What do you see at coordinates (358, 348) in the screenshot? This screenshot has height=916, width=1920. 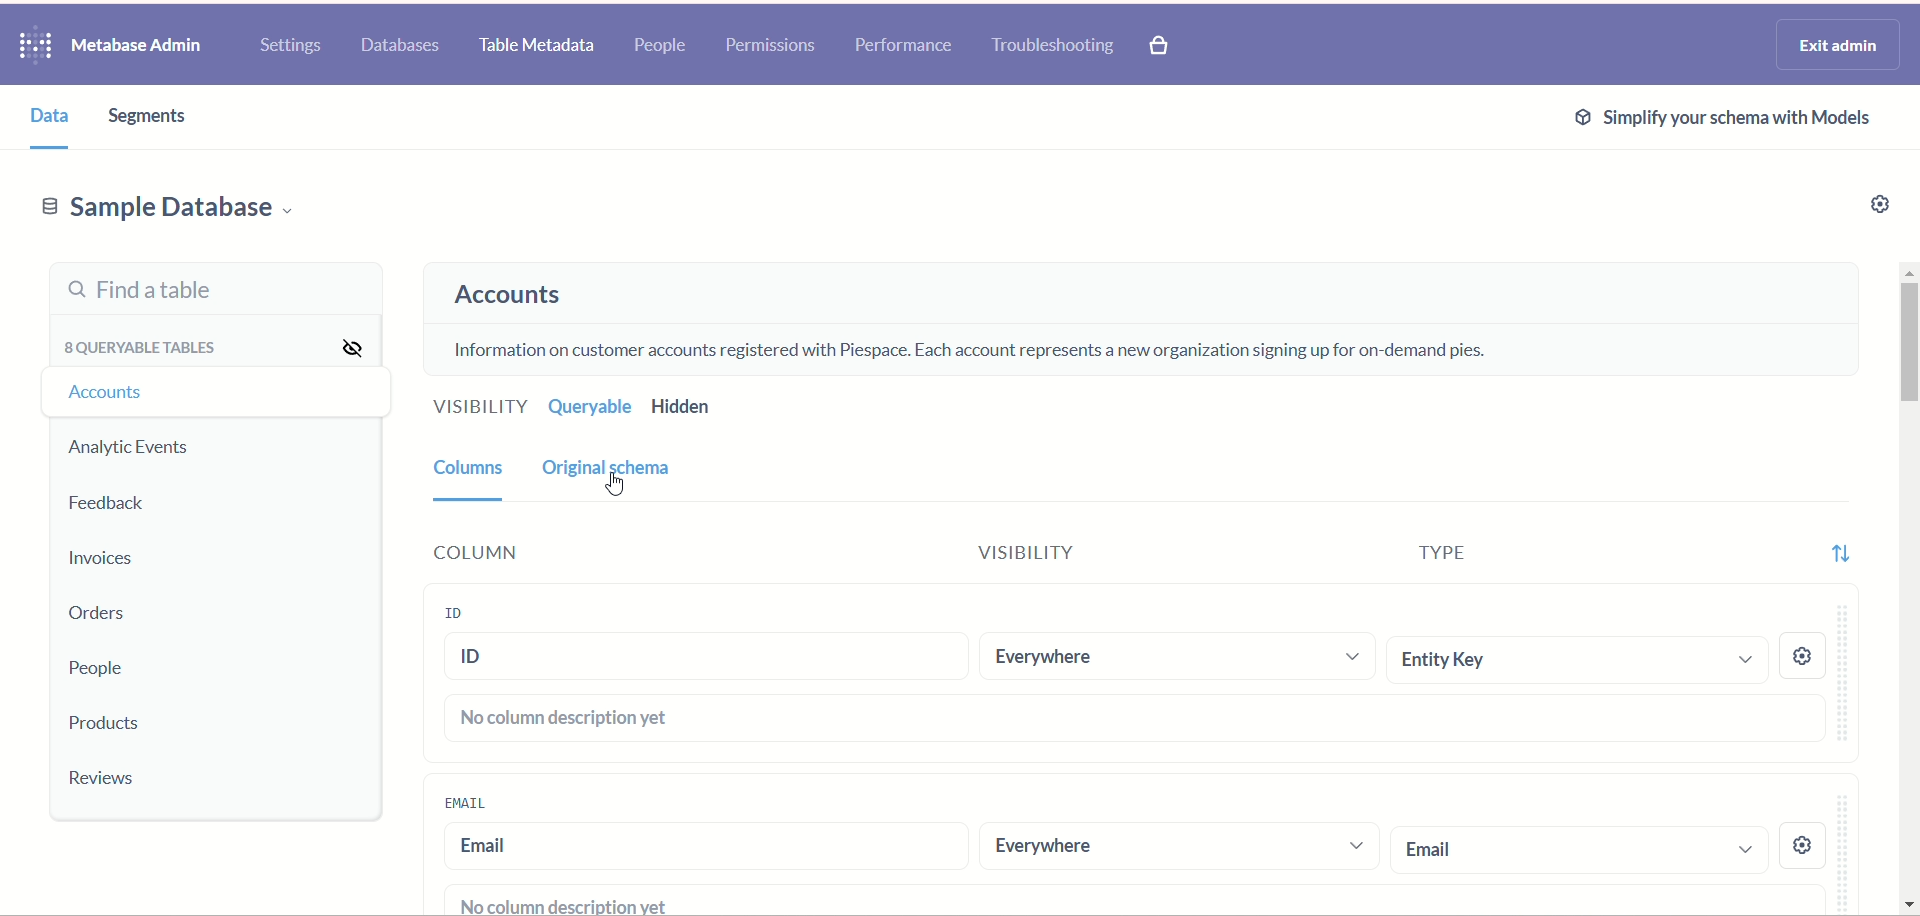 I see `visibility` at bounding box center [358, 348].